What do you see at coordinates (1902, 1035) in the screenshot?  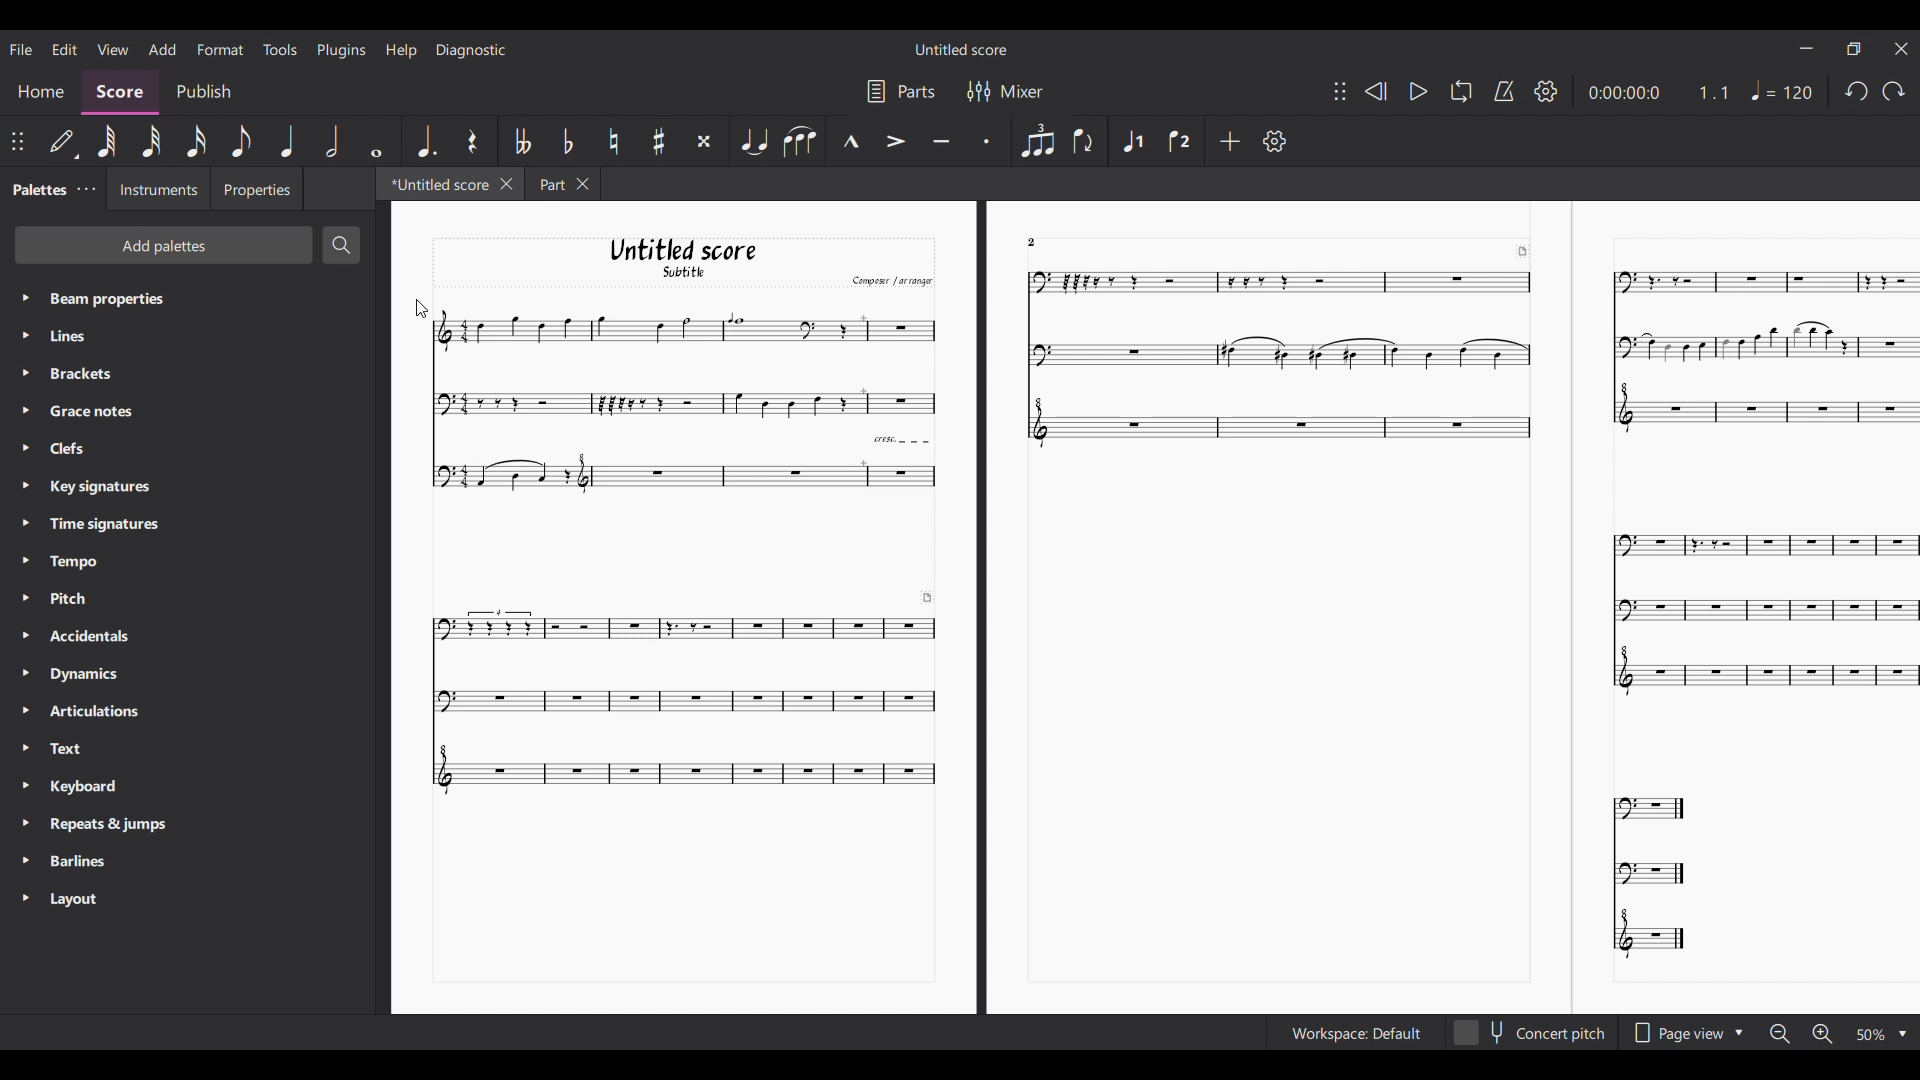 I see `Drop down` at bounding box center [1902, 1035].